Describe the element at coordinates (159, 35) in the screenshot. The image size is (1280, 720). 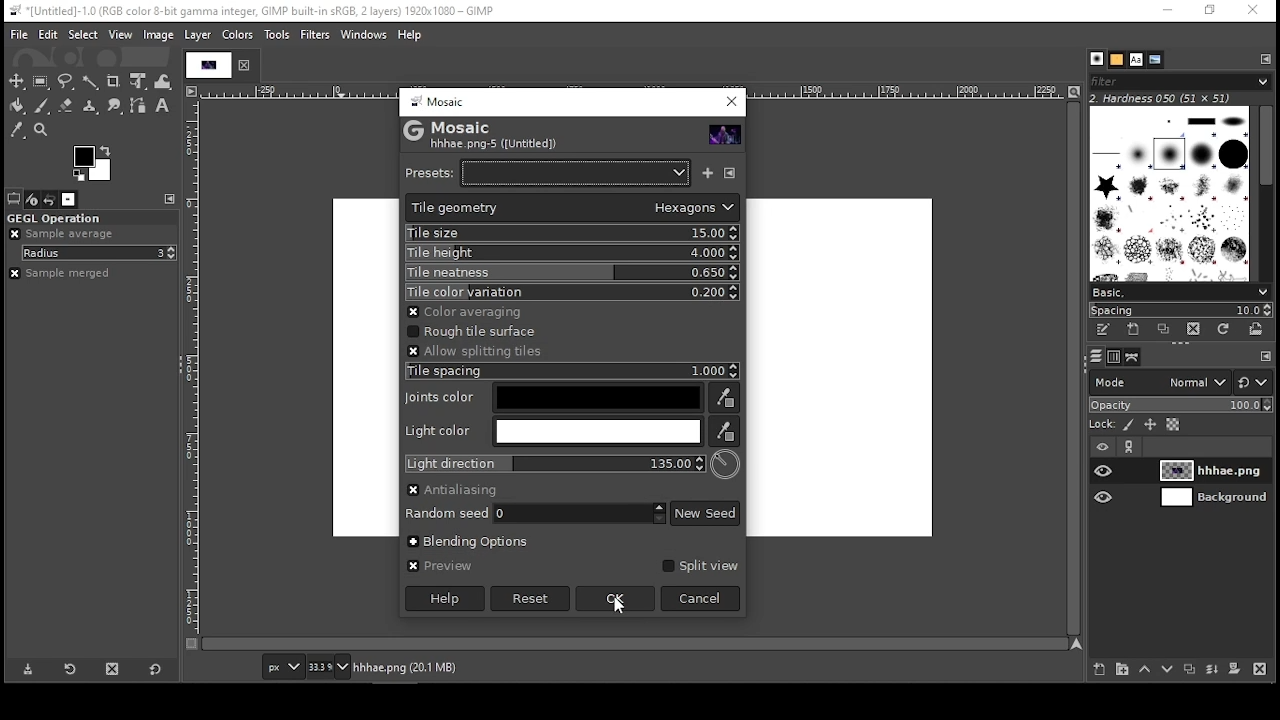
I see `image` at that location.